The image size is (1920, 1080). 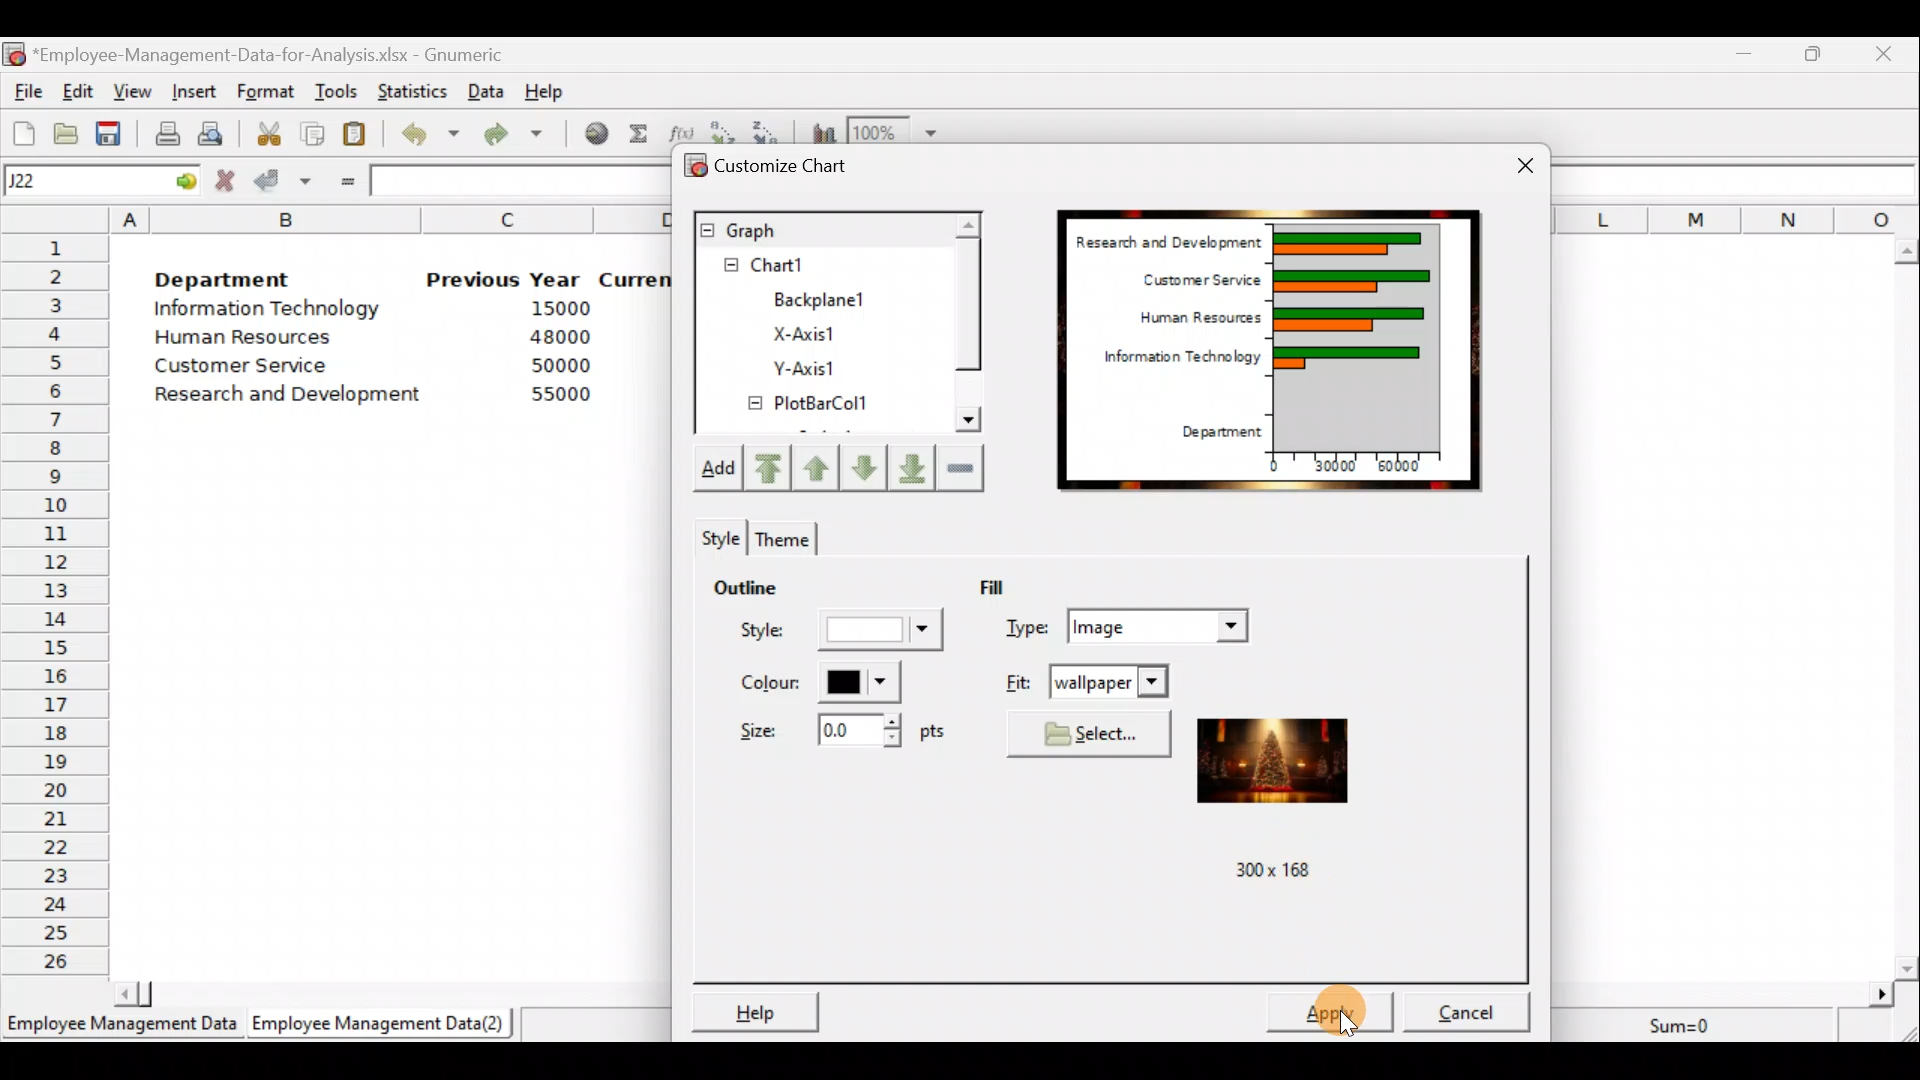 What do you see at coordinates (382, 1024) in the screenshot?
I see `Employee Management Data (2)` at bounding box center [382, 1024].